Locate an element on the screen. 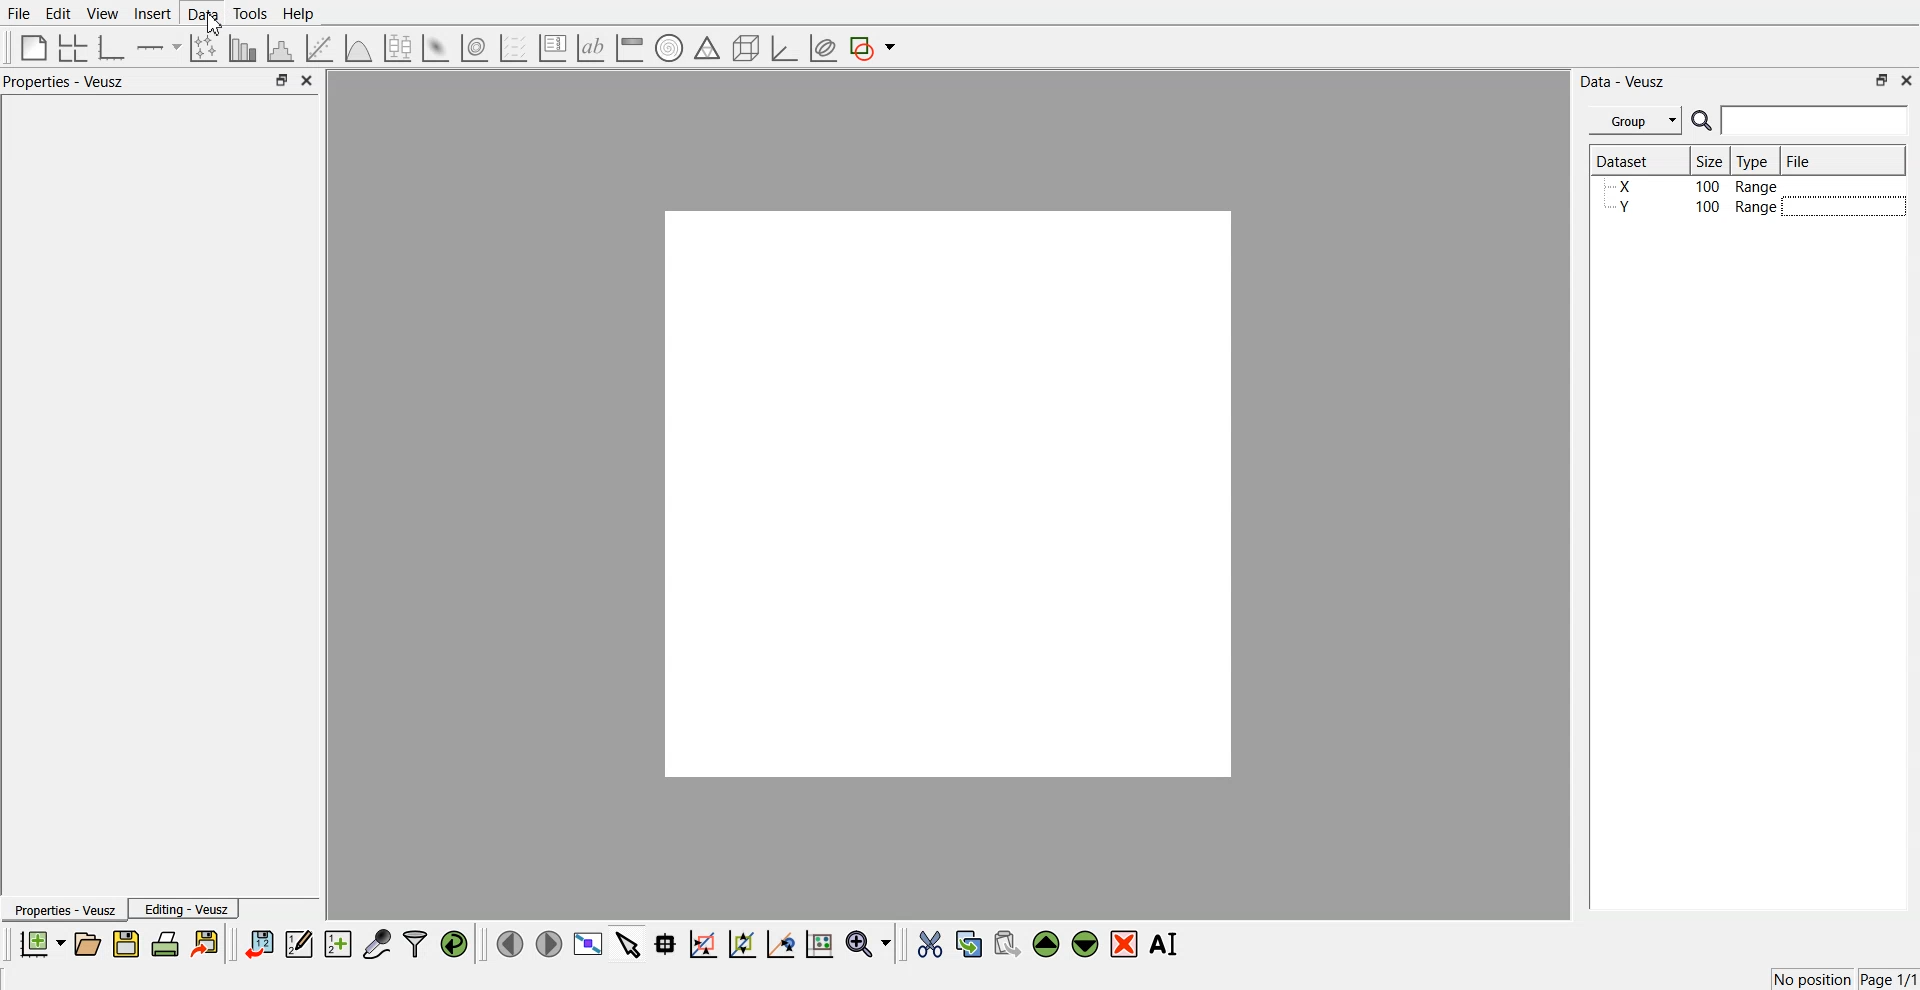  Data is located at coordinates (204, 14).